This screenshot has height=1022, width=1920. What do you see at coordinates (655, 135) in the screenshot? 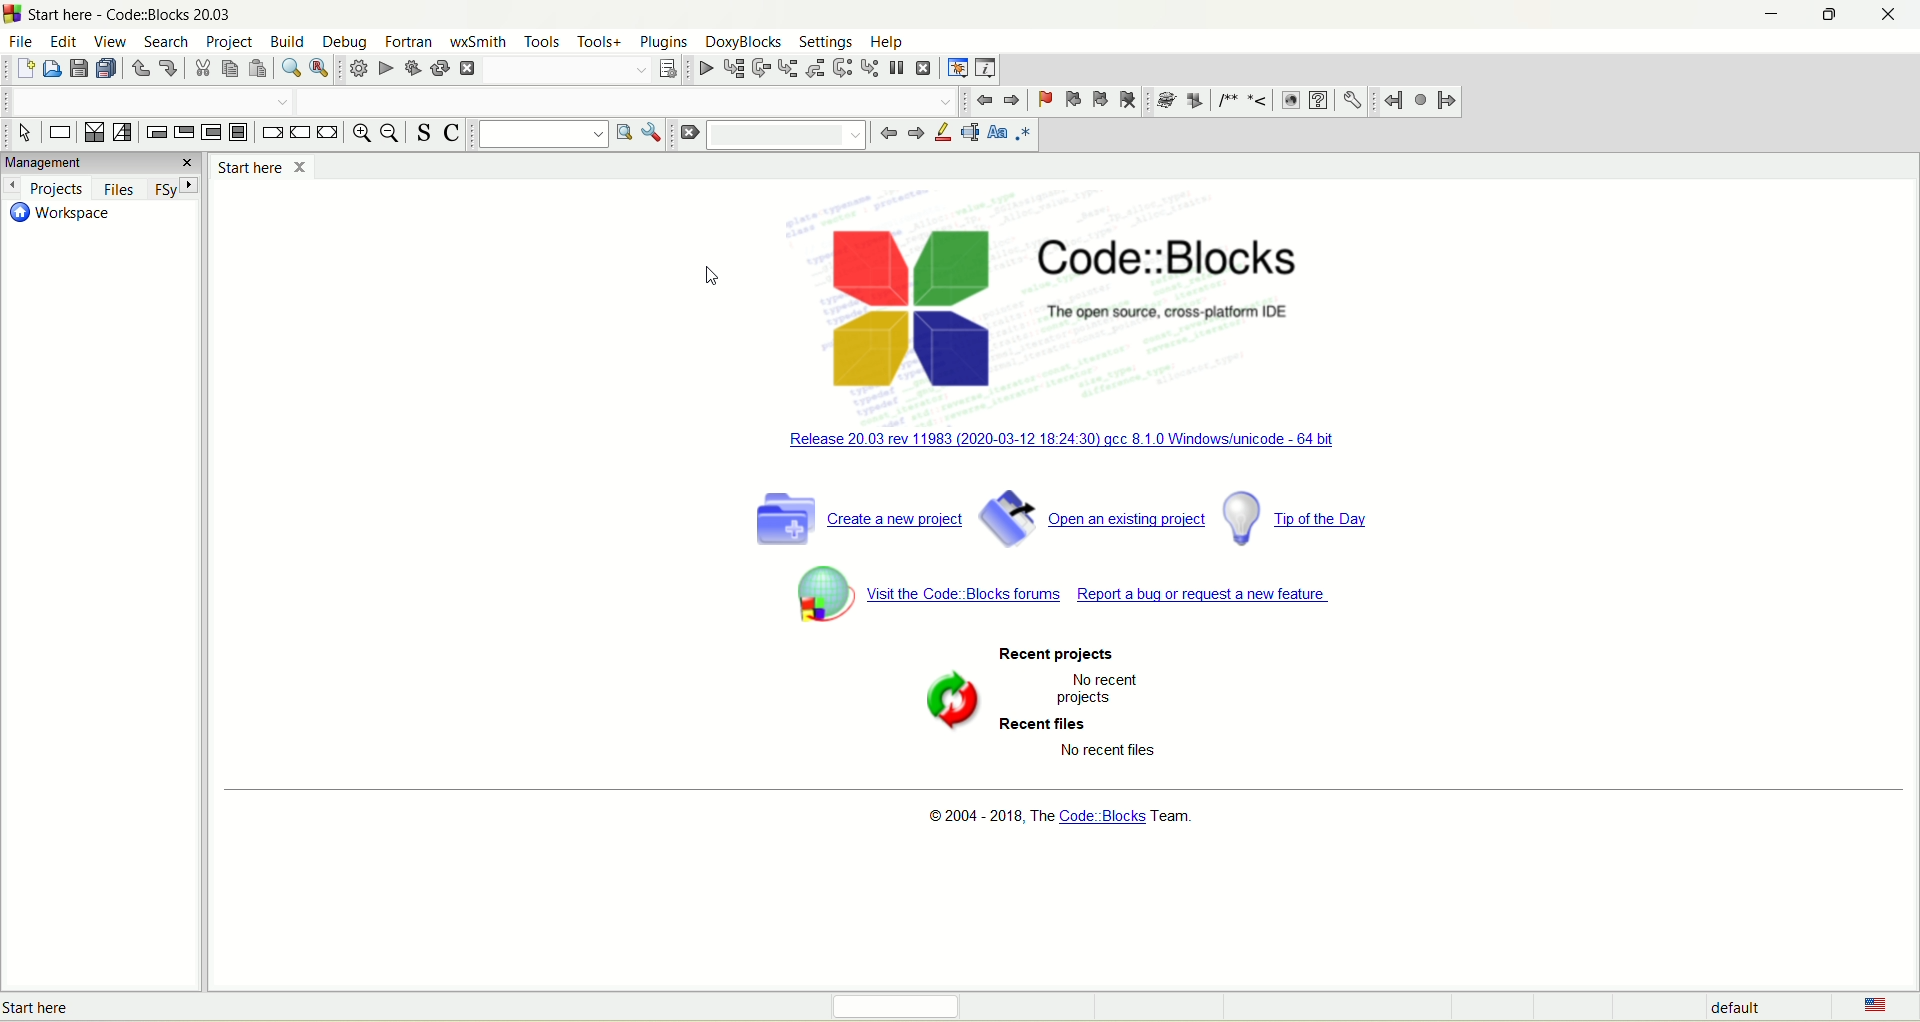
I see `show options window` at bounding box center [655, 135].